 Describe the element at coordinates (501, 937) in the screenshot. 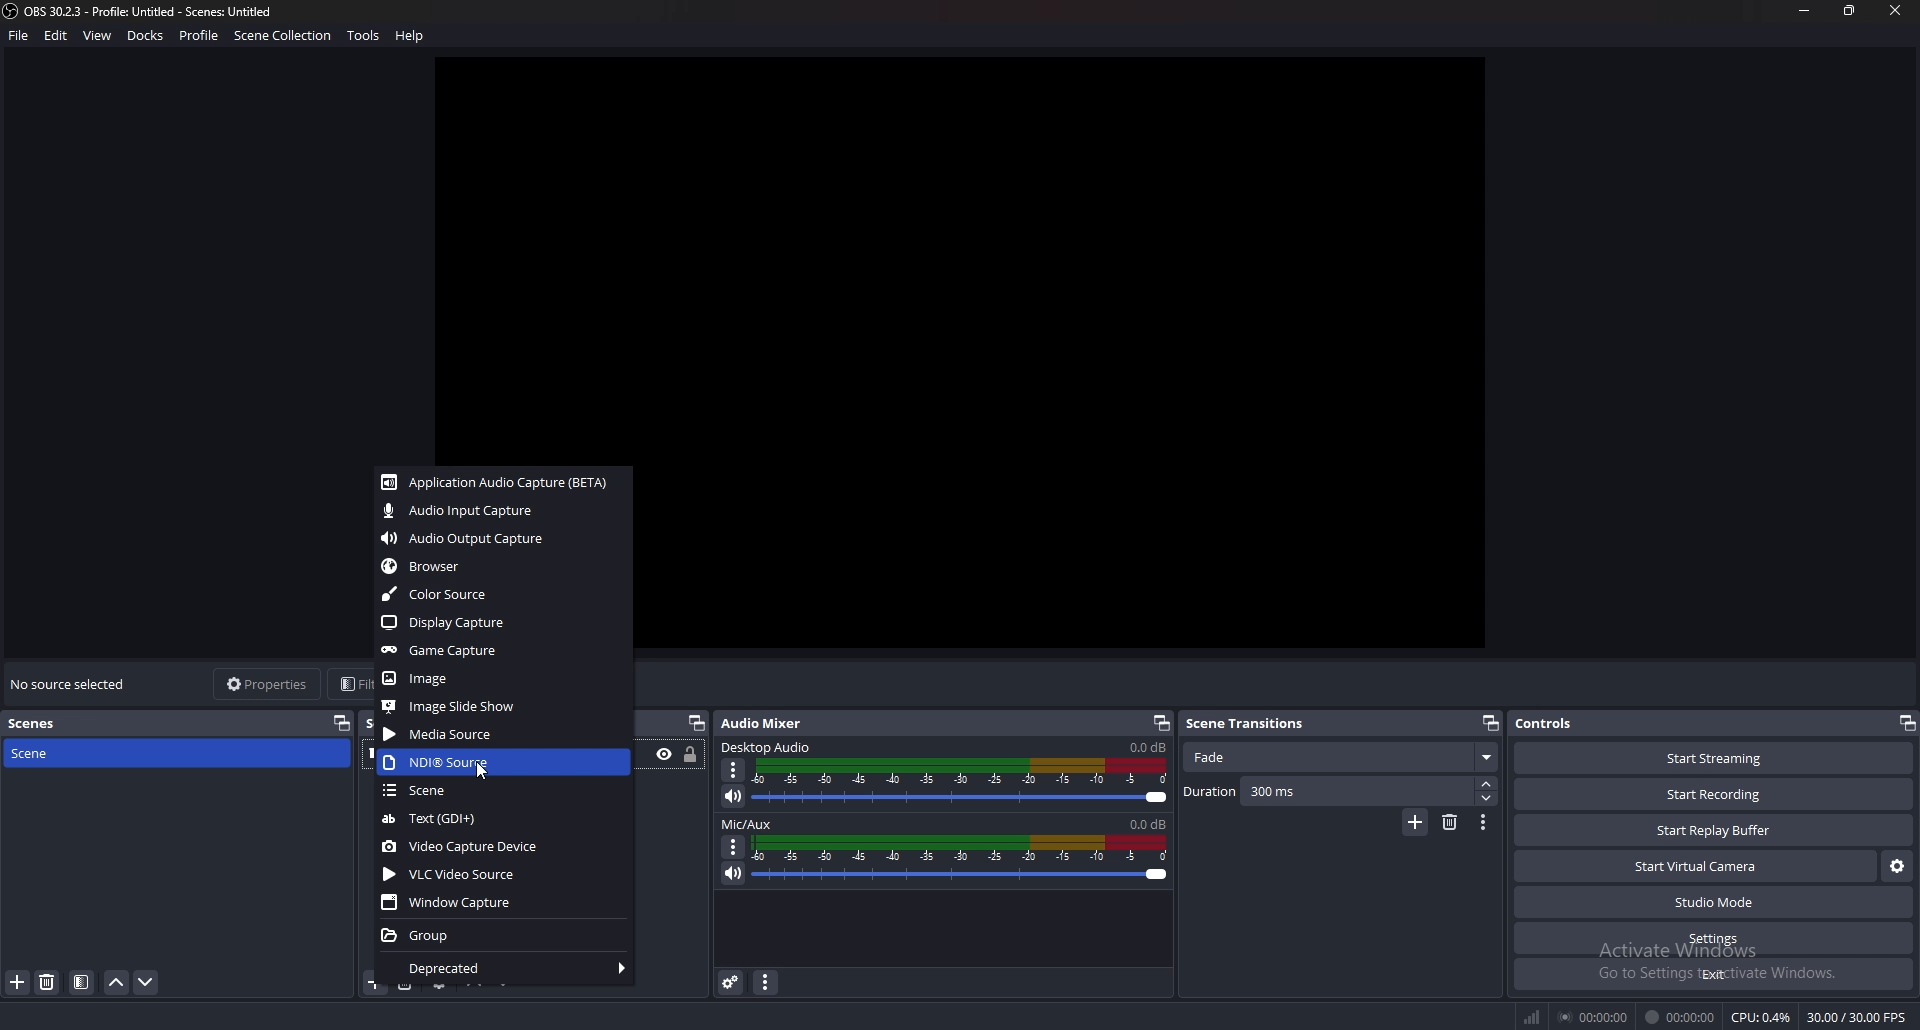

I see `group` at that location.